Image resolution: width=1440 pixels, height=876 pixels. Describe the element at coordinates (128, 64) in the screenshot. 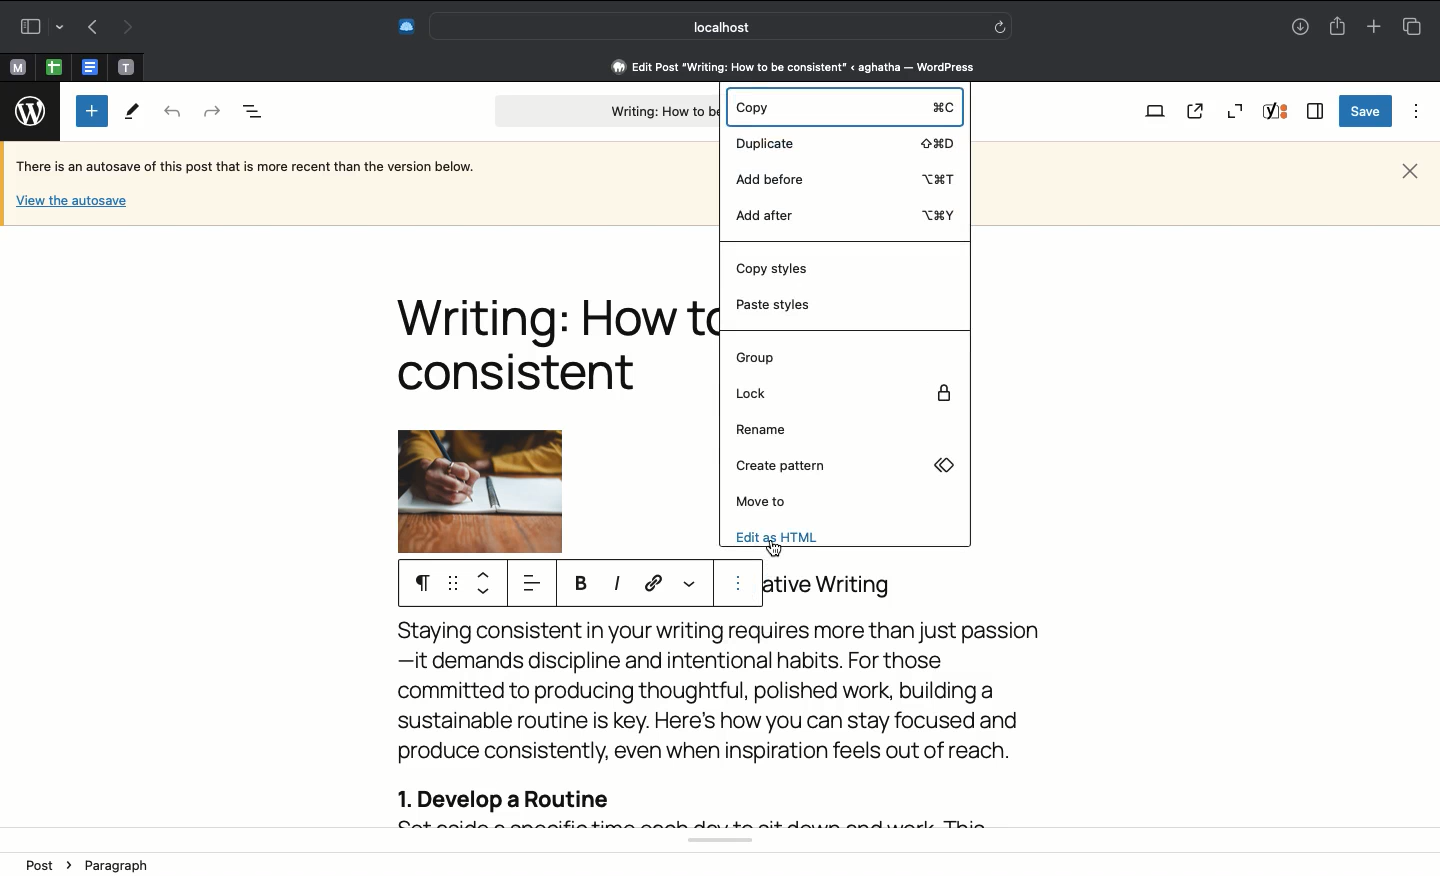

I see `pinned tab` at that location.